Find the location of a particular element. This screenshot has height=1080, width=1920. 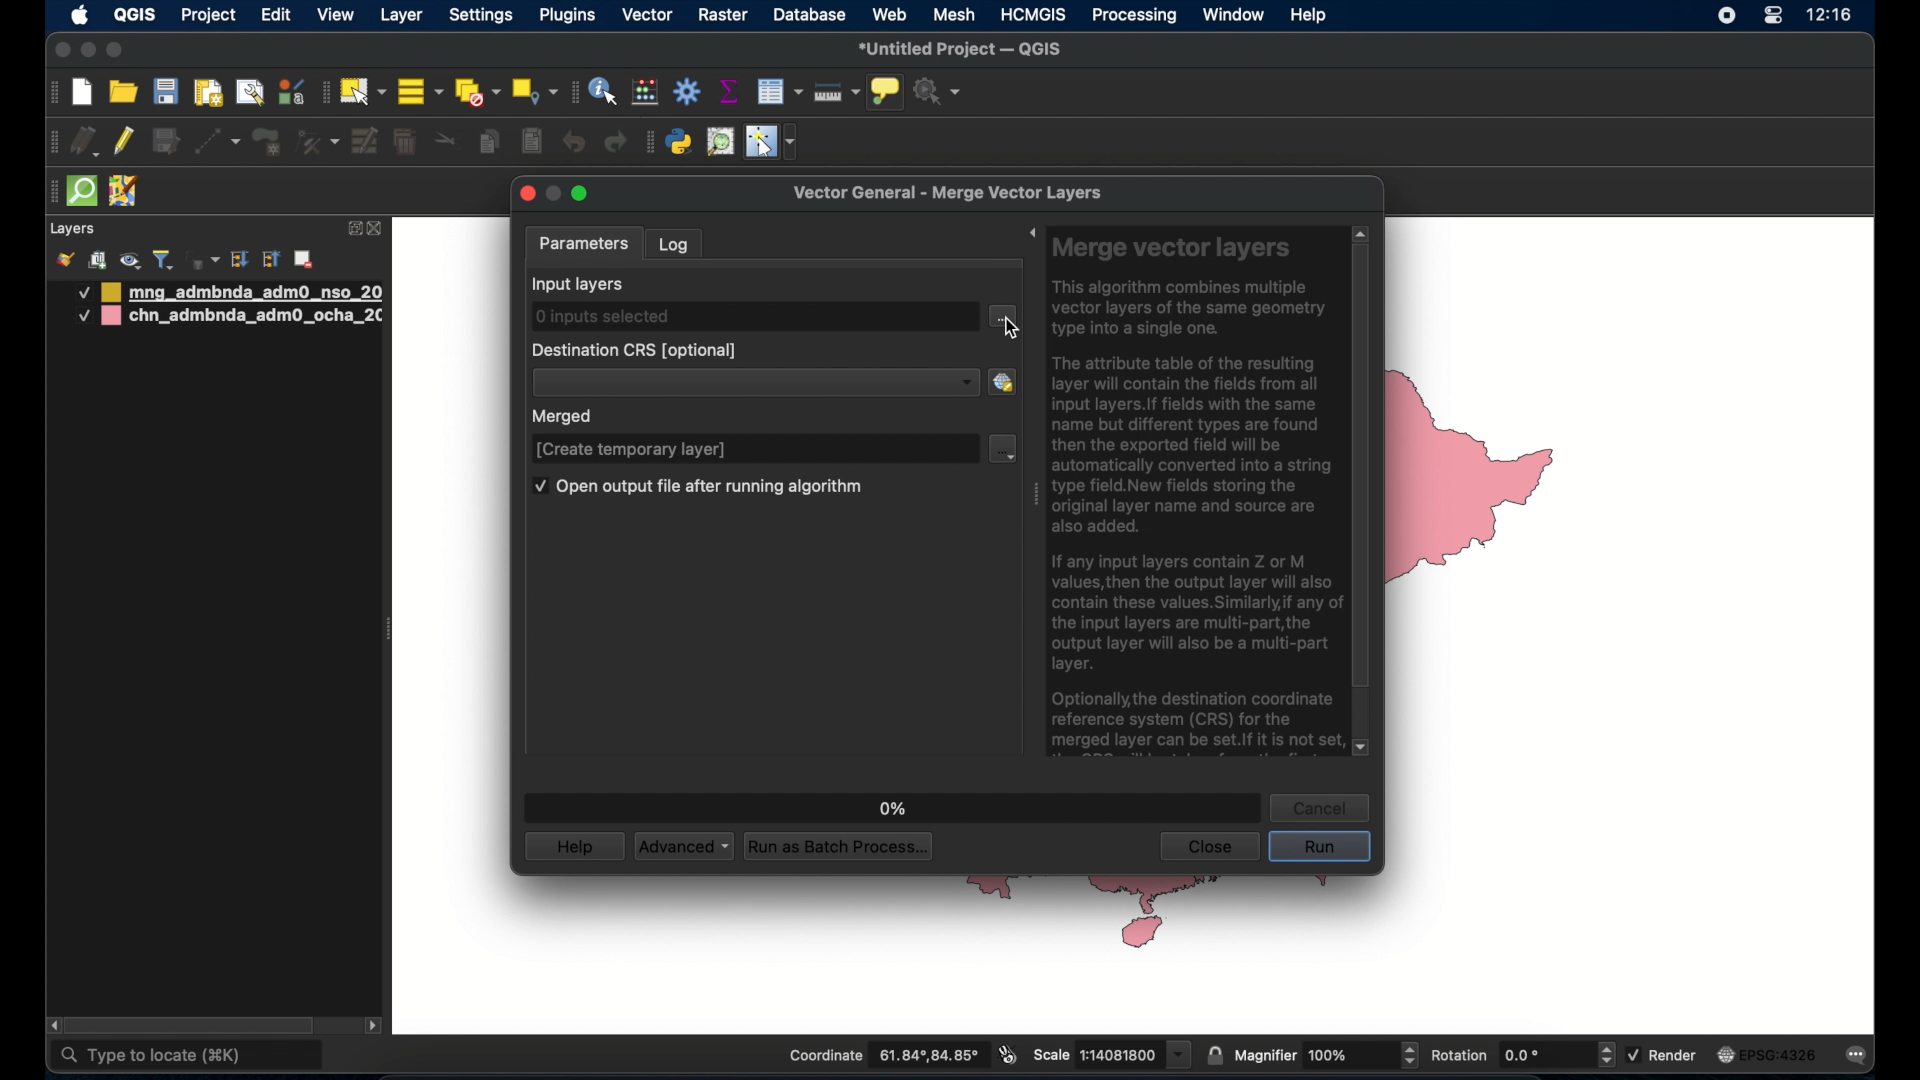

redo is located at coordinates (615, 142).